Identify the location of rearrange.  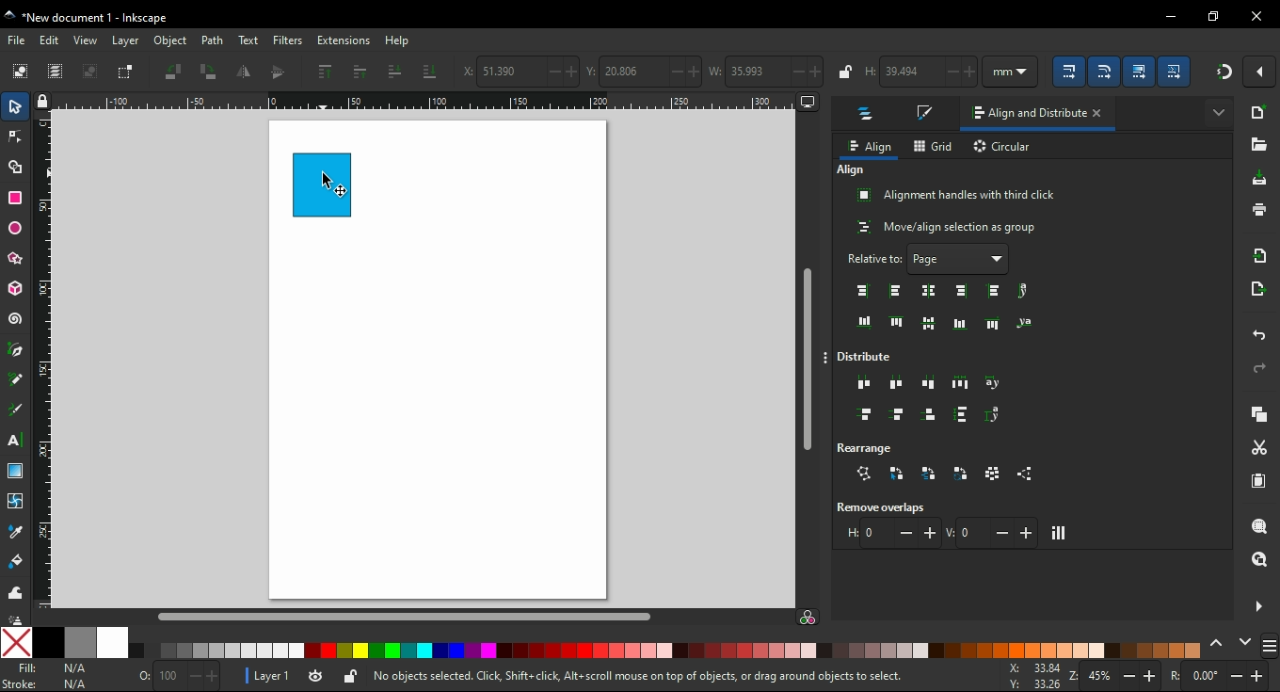
(874, 446).